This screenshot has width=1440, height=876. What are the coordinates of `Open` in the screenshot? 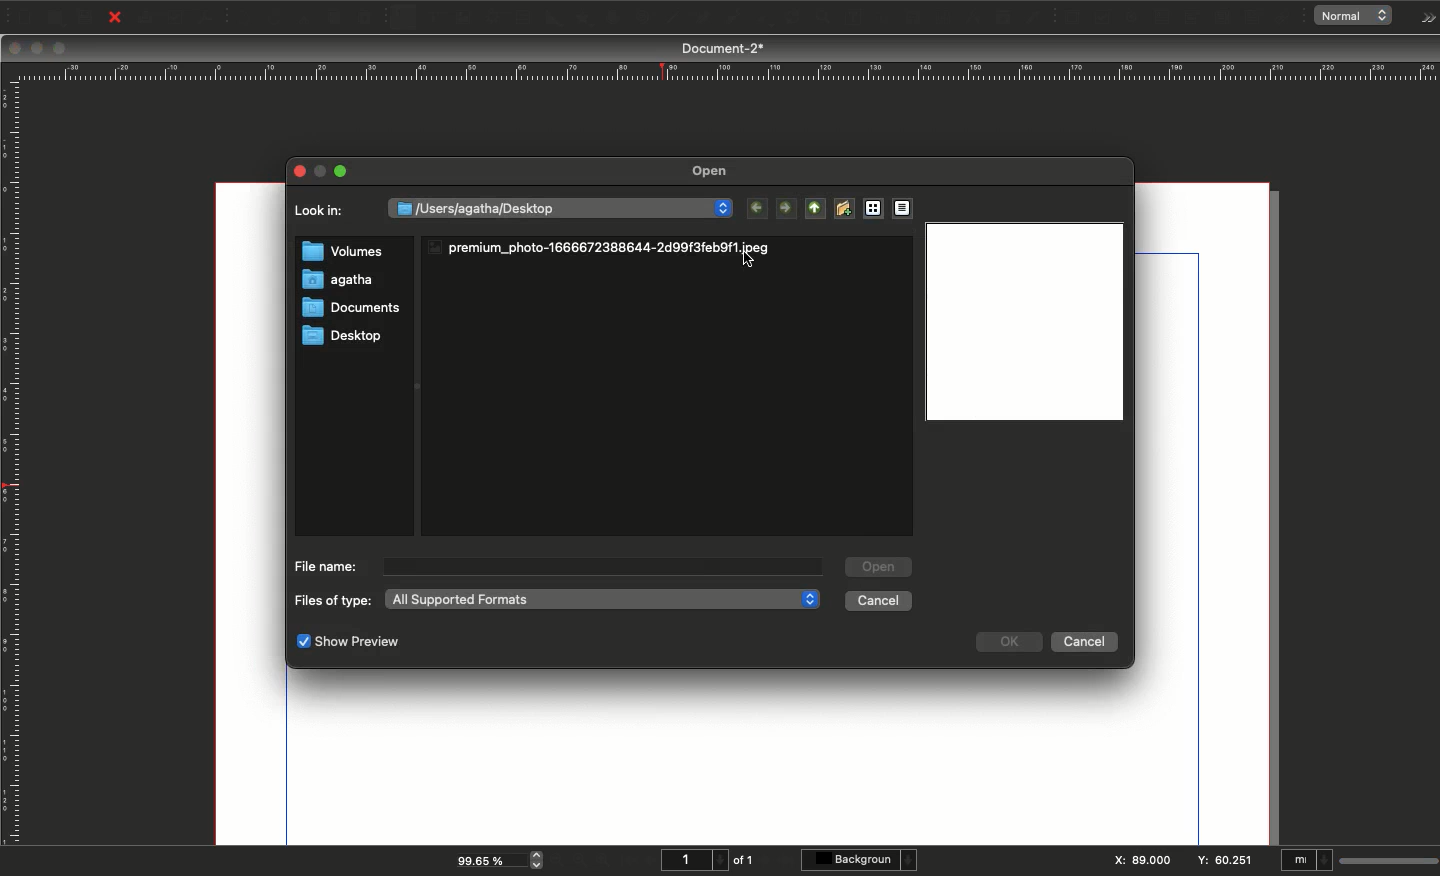 It's located at (714, 172).